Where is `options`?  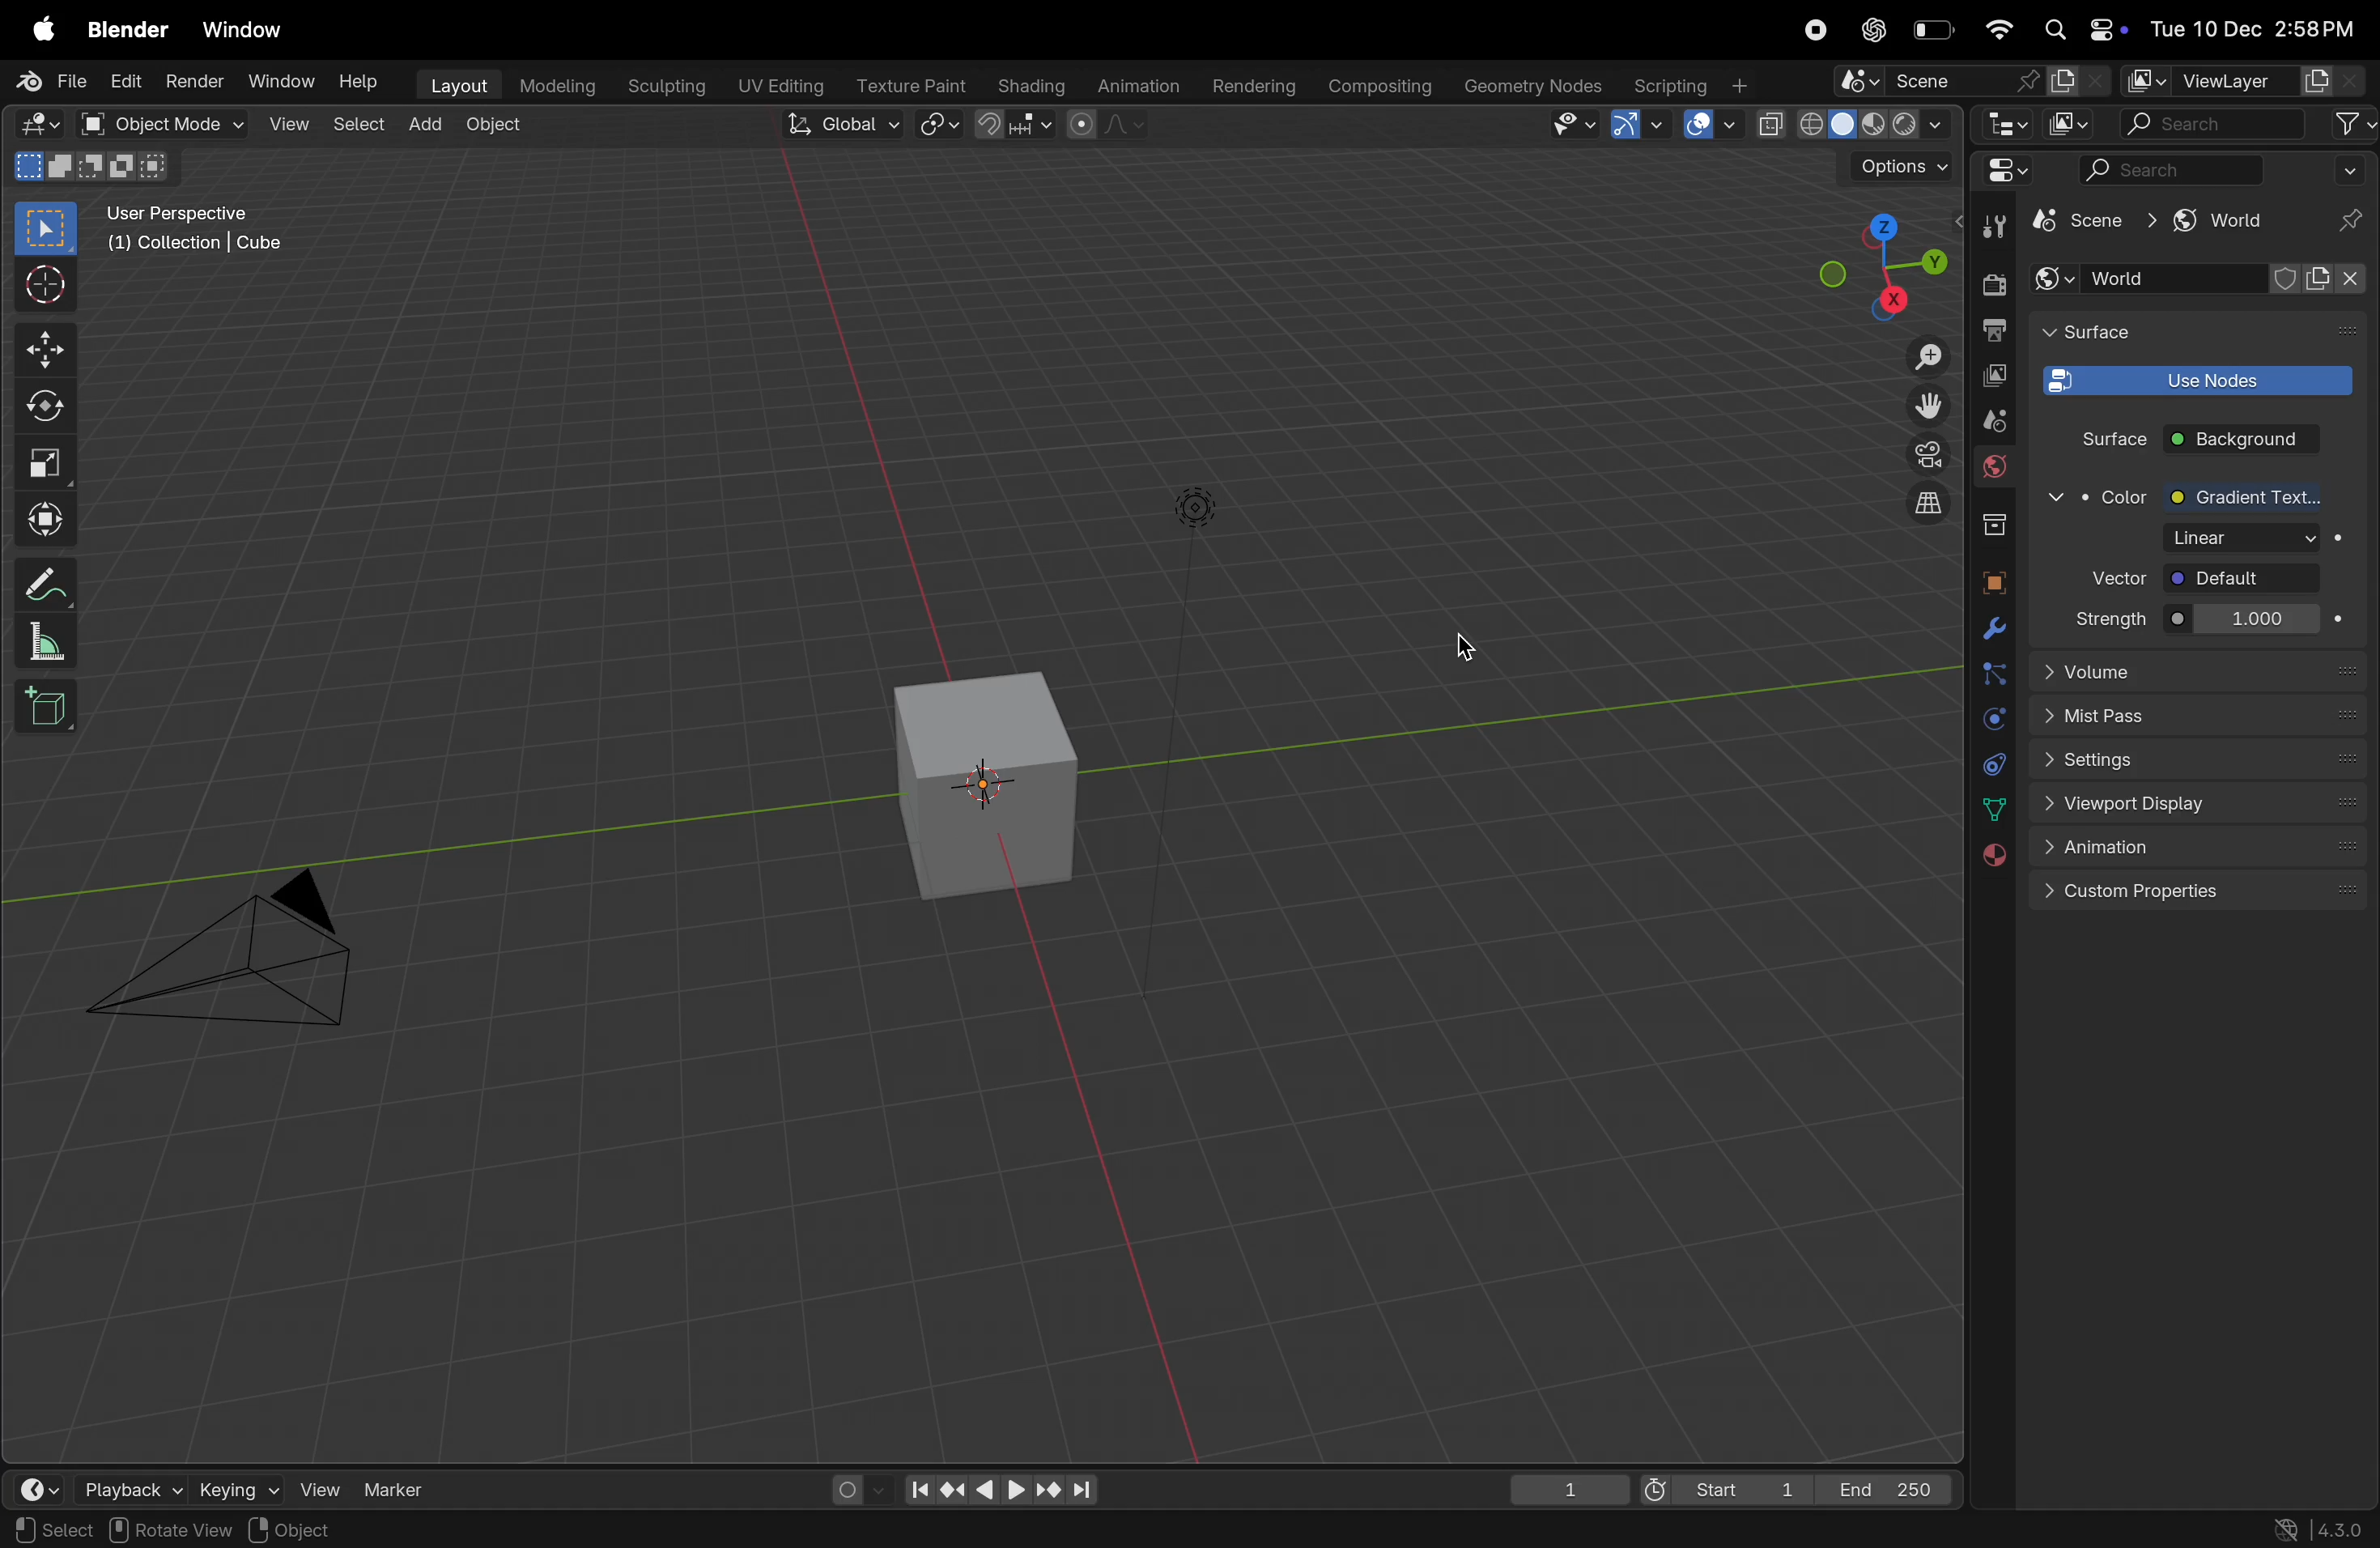 options is located at coordinates (1902, 166).